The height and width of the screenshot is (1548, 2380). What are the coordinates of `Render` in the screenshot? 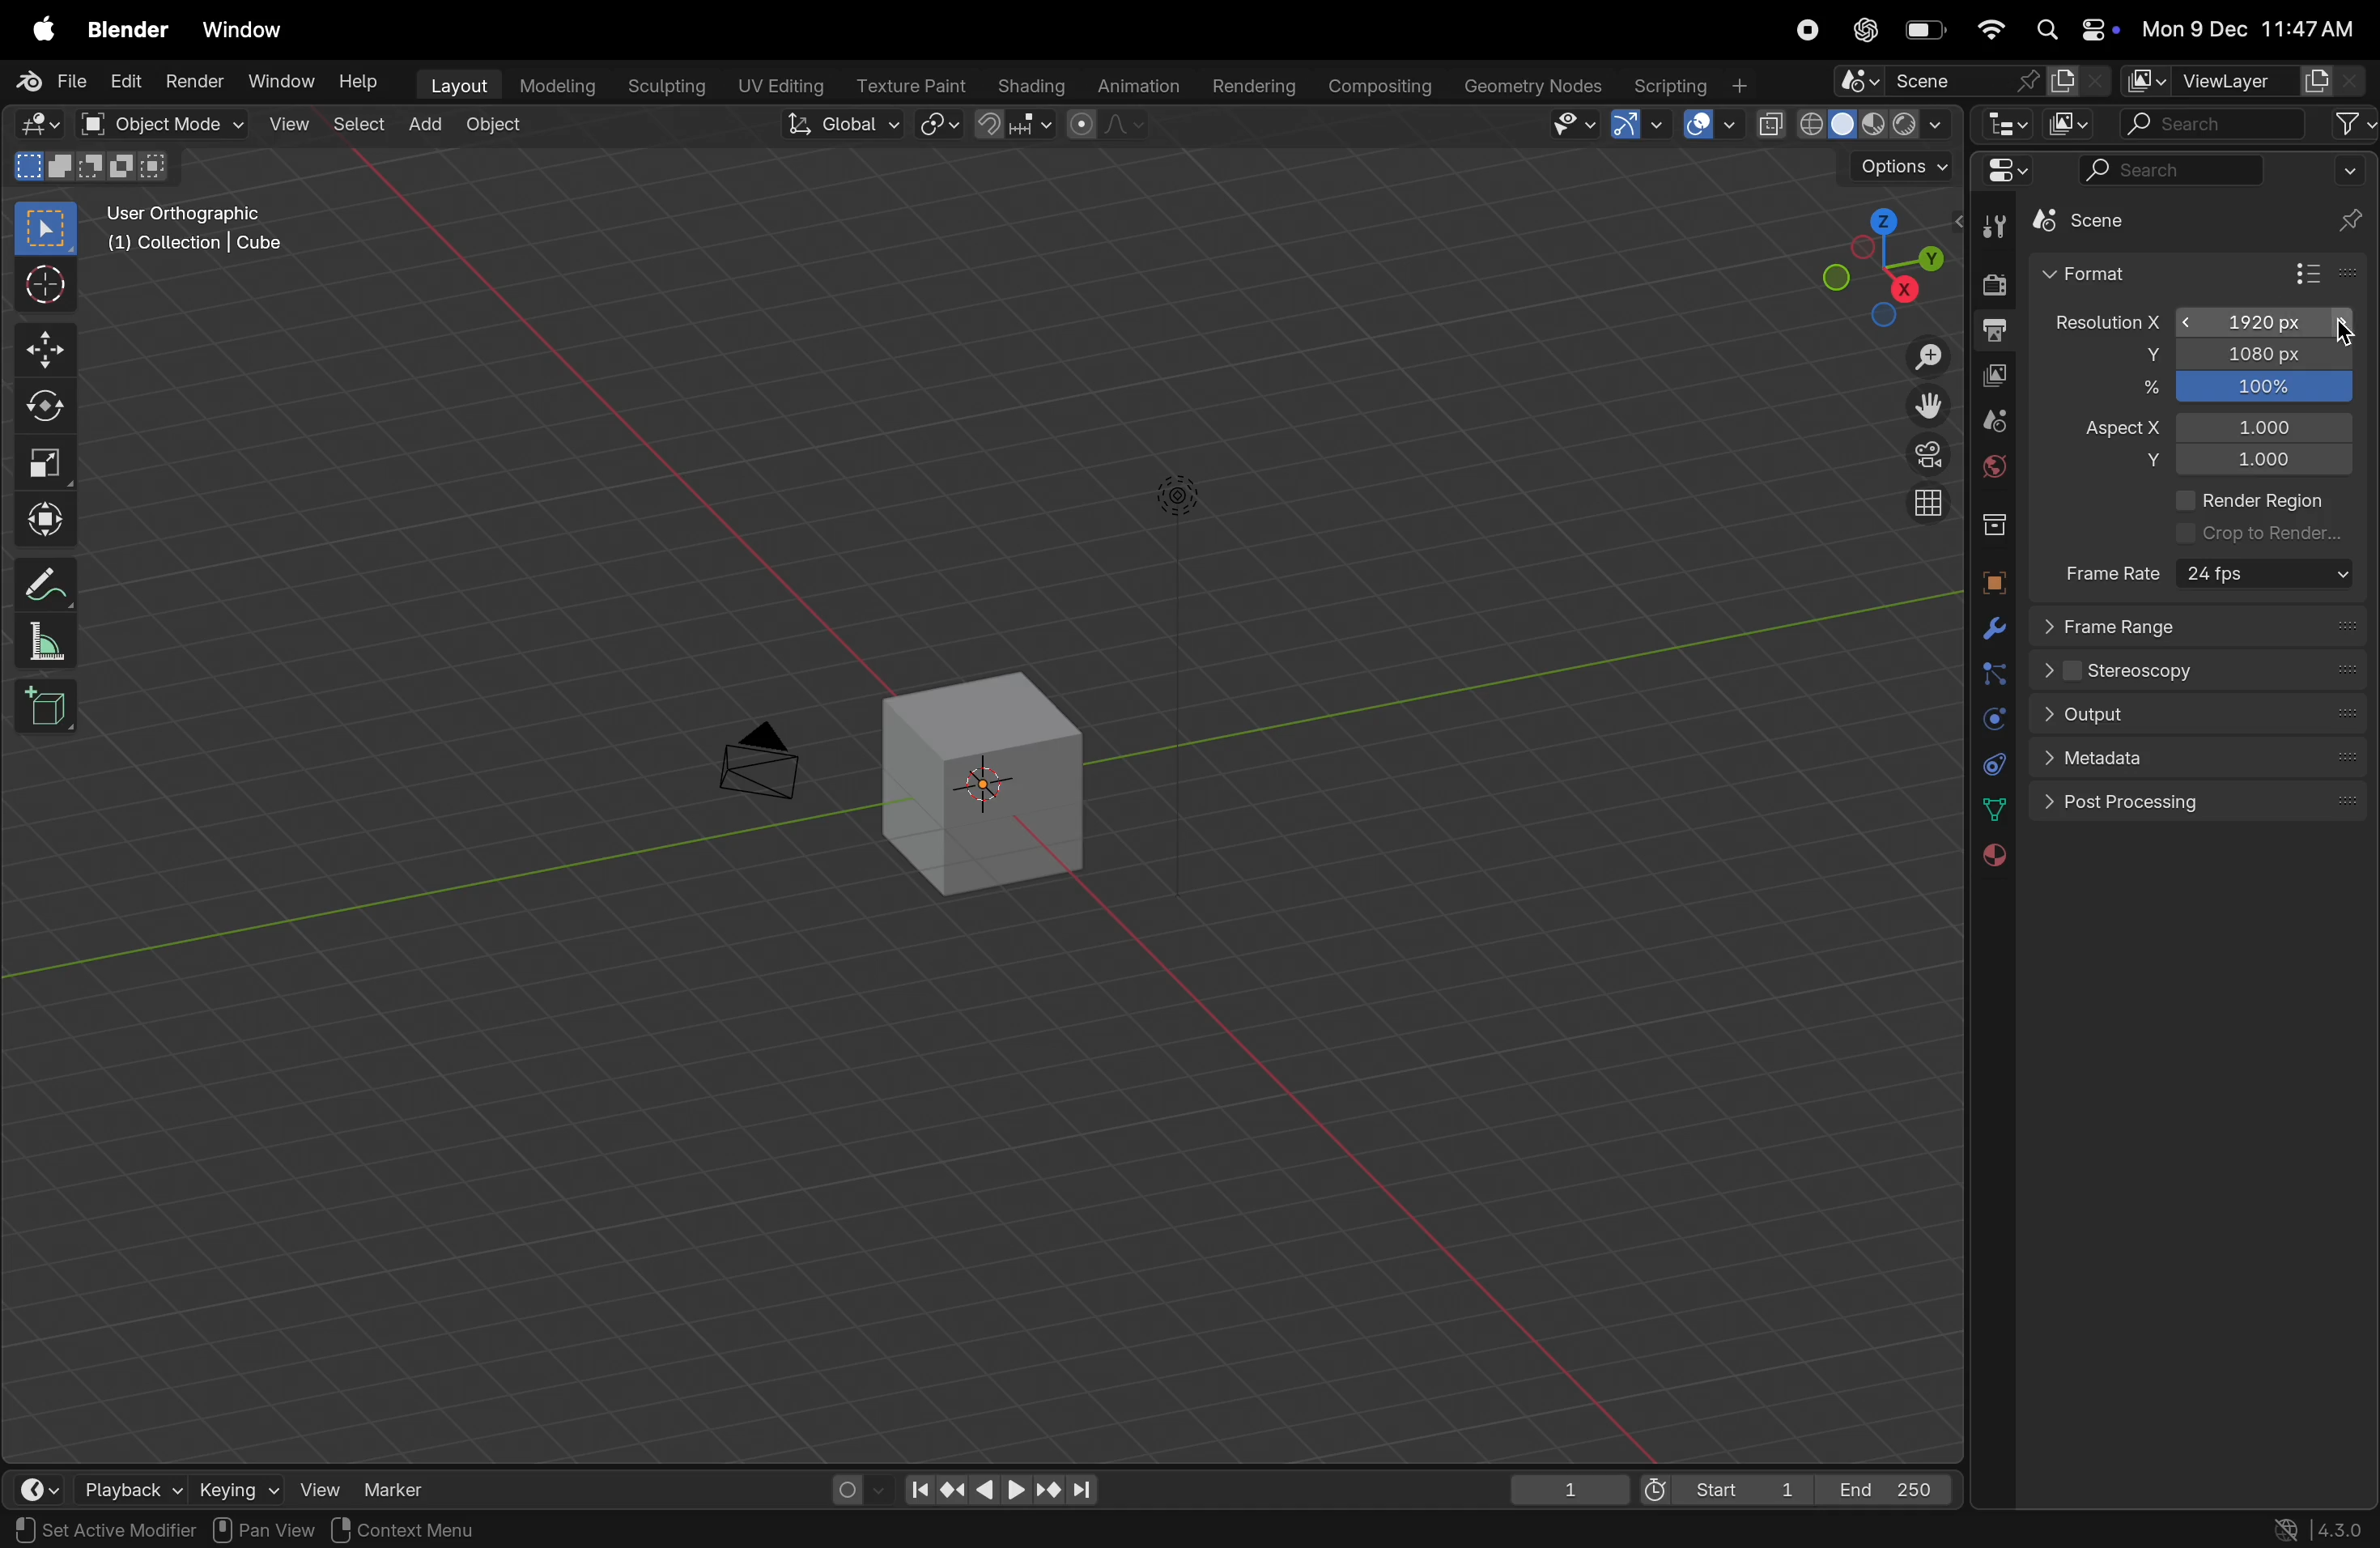 It's located at (198, 79).